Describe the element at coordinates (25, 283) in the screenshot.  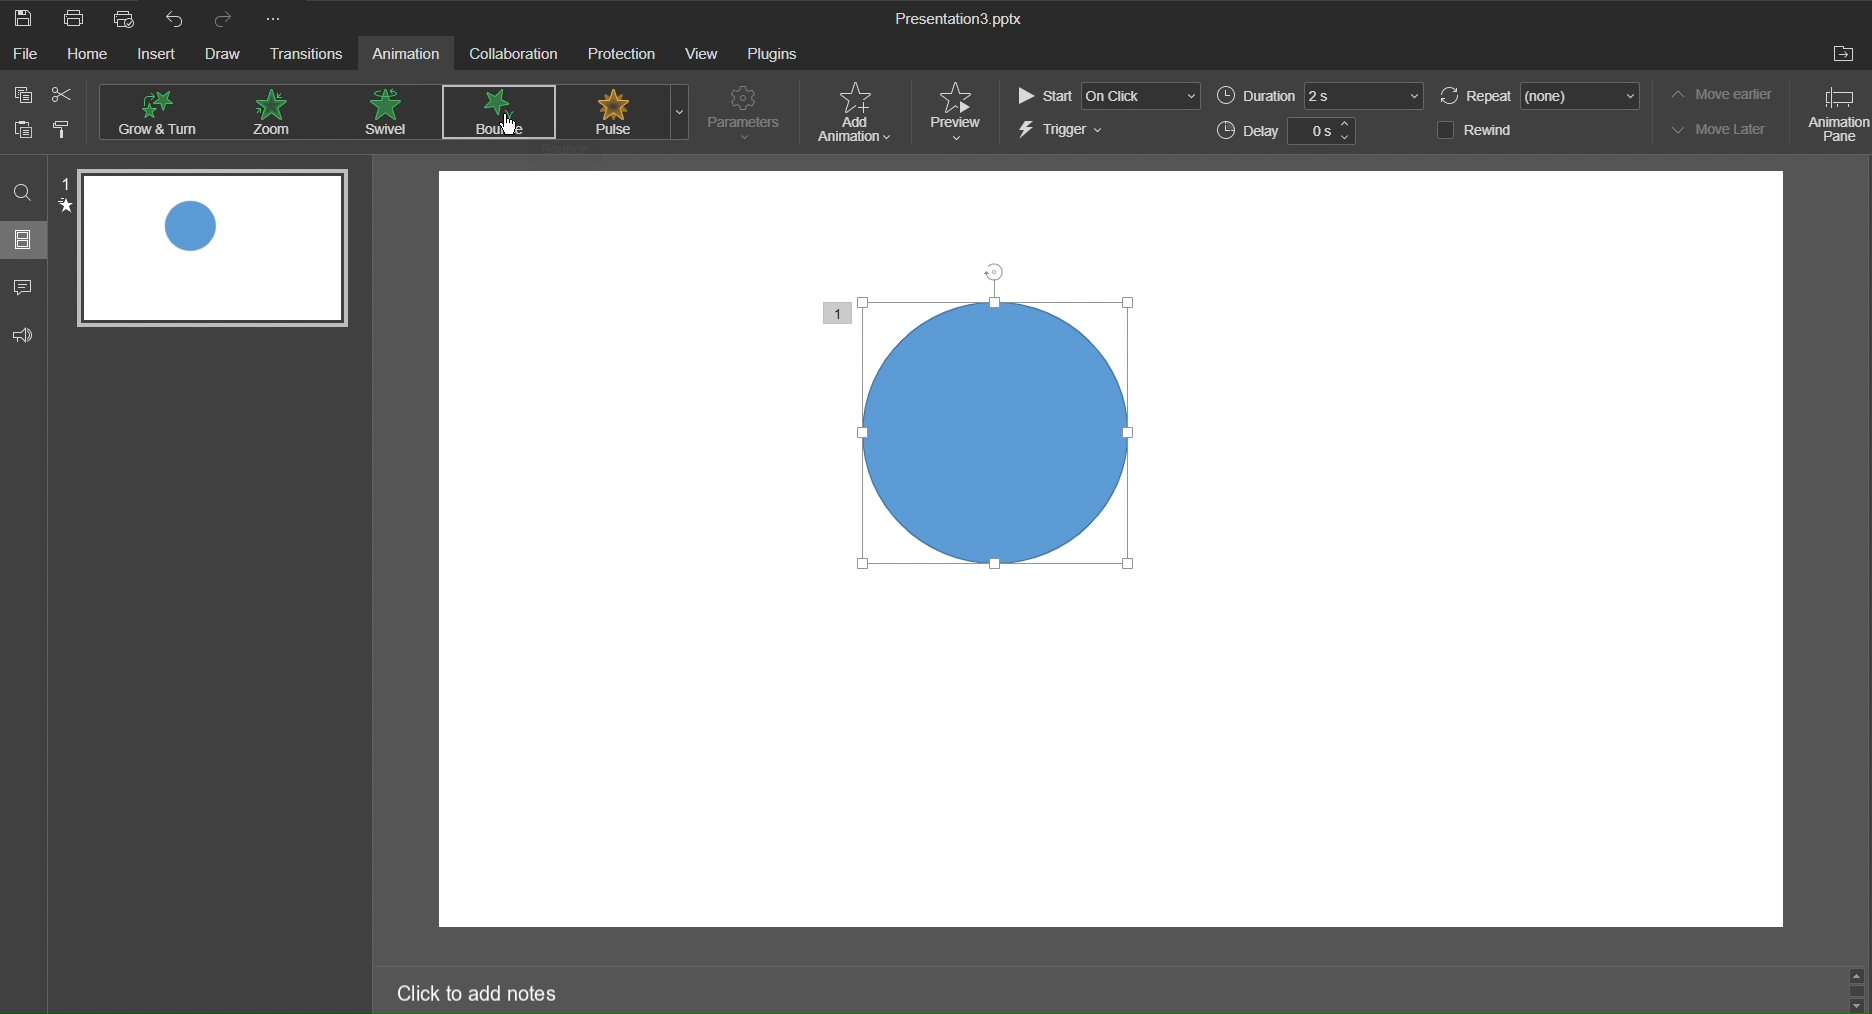
I see `Comments` at that location.